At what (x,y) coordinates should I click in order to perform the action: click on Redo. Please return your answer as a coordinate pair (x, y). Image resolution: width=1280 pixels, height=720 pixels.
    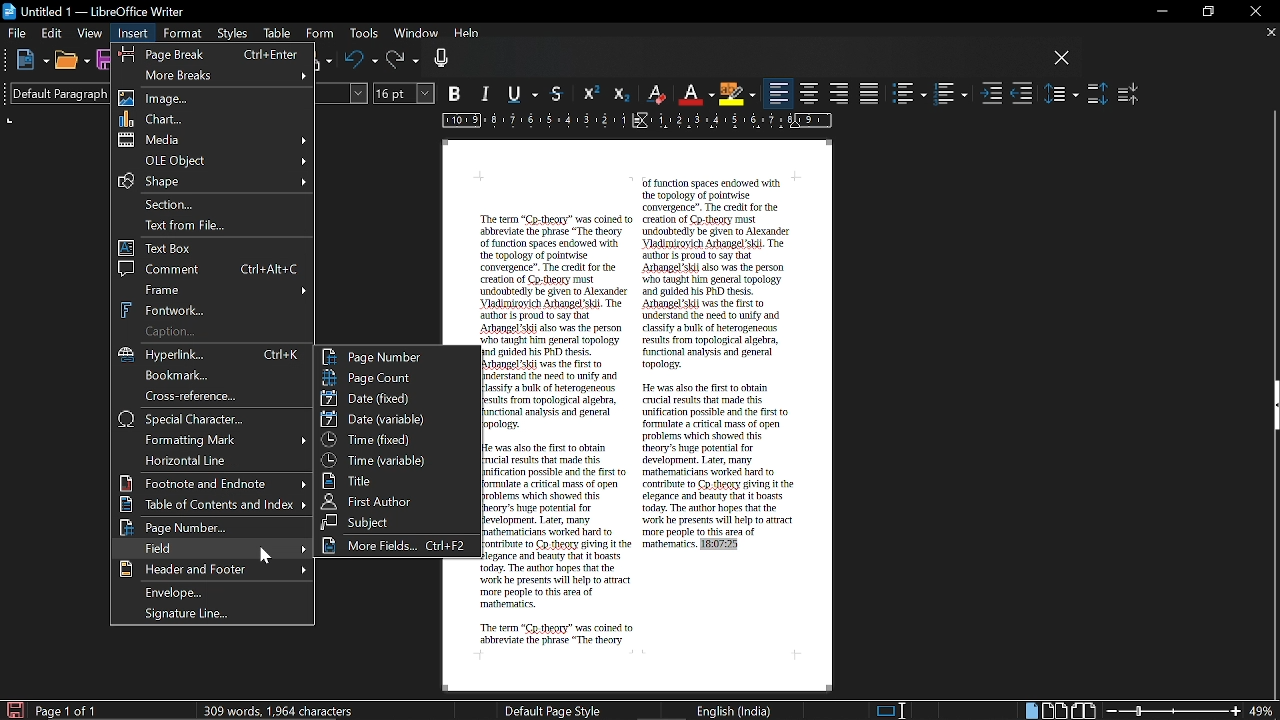
    Looking at the image, I should click on (403, 61).